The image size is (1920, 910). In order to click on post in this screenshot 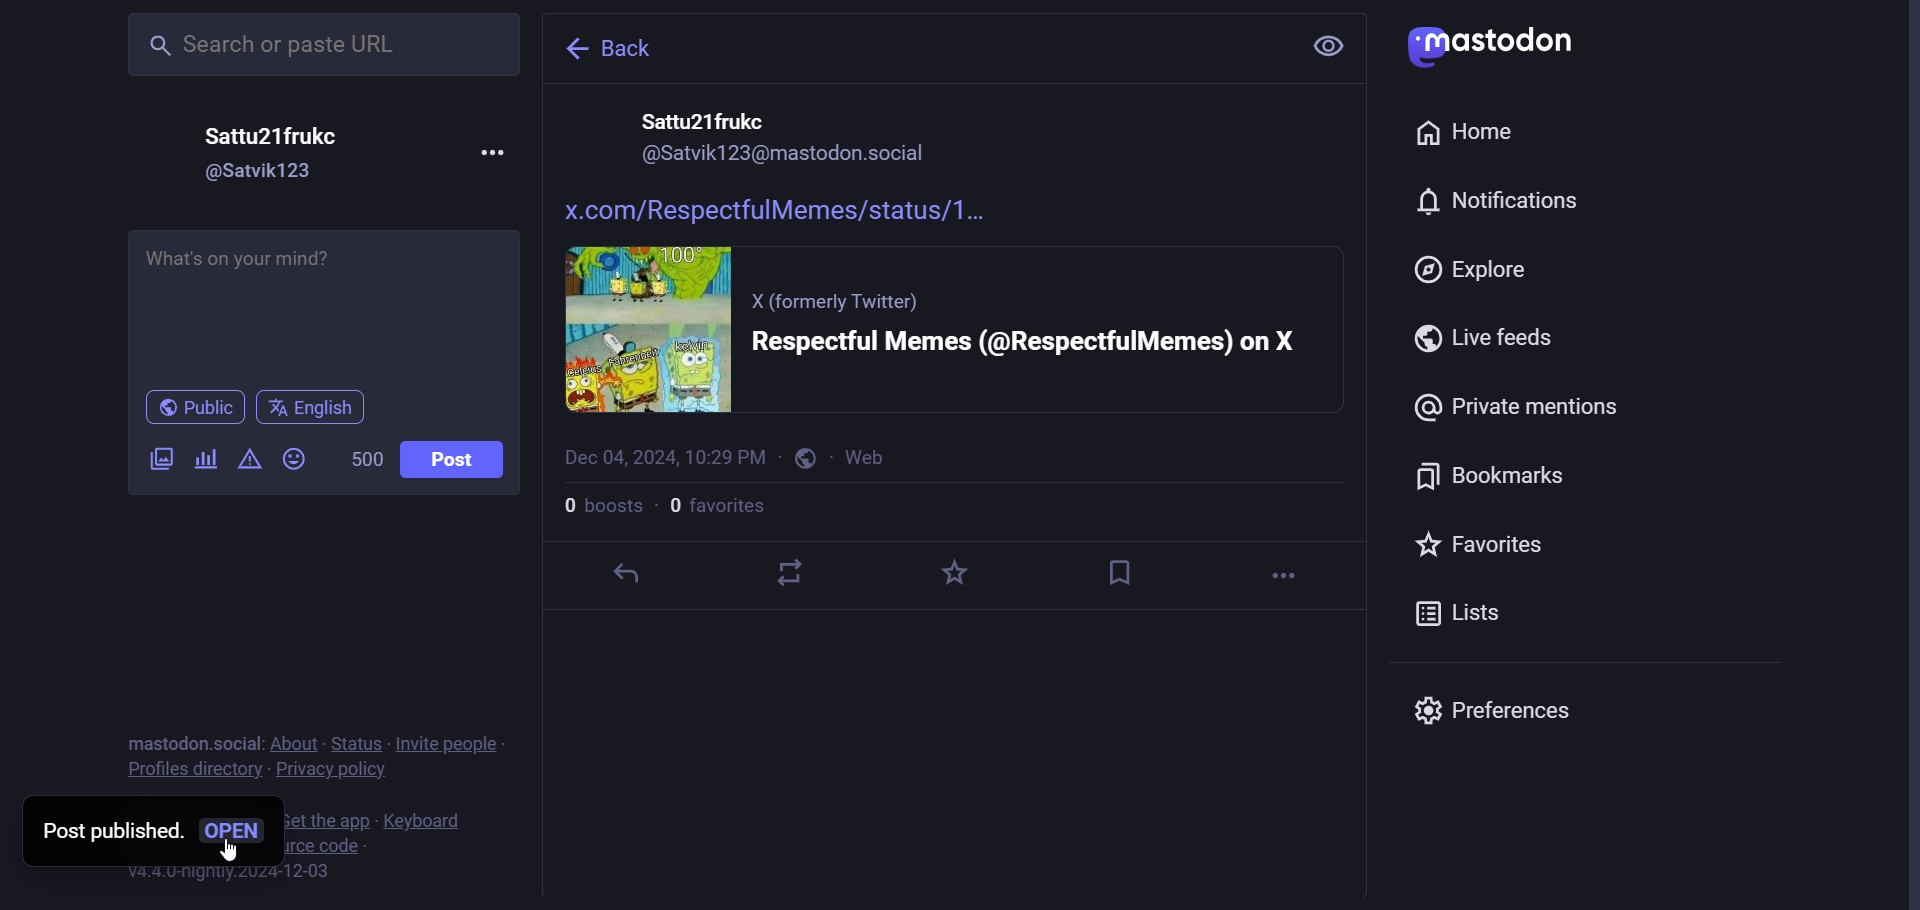, I will do `click(953, 330)`.